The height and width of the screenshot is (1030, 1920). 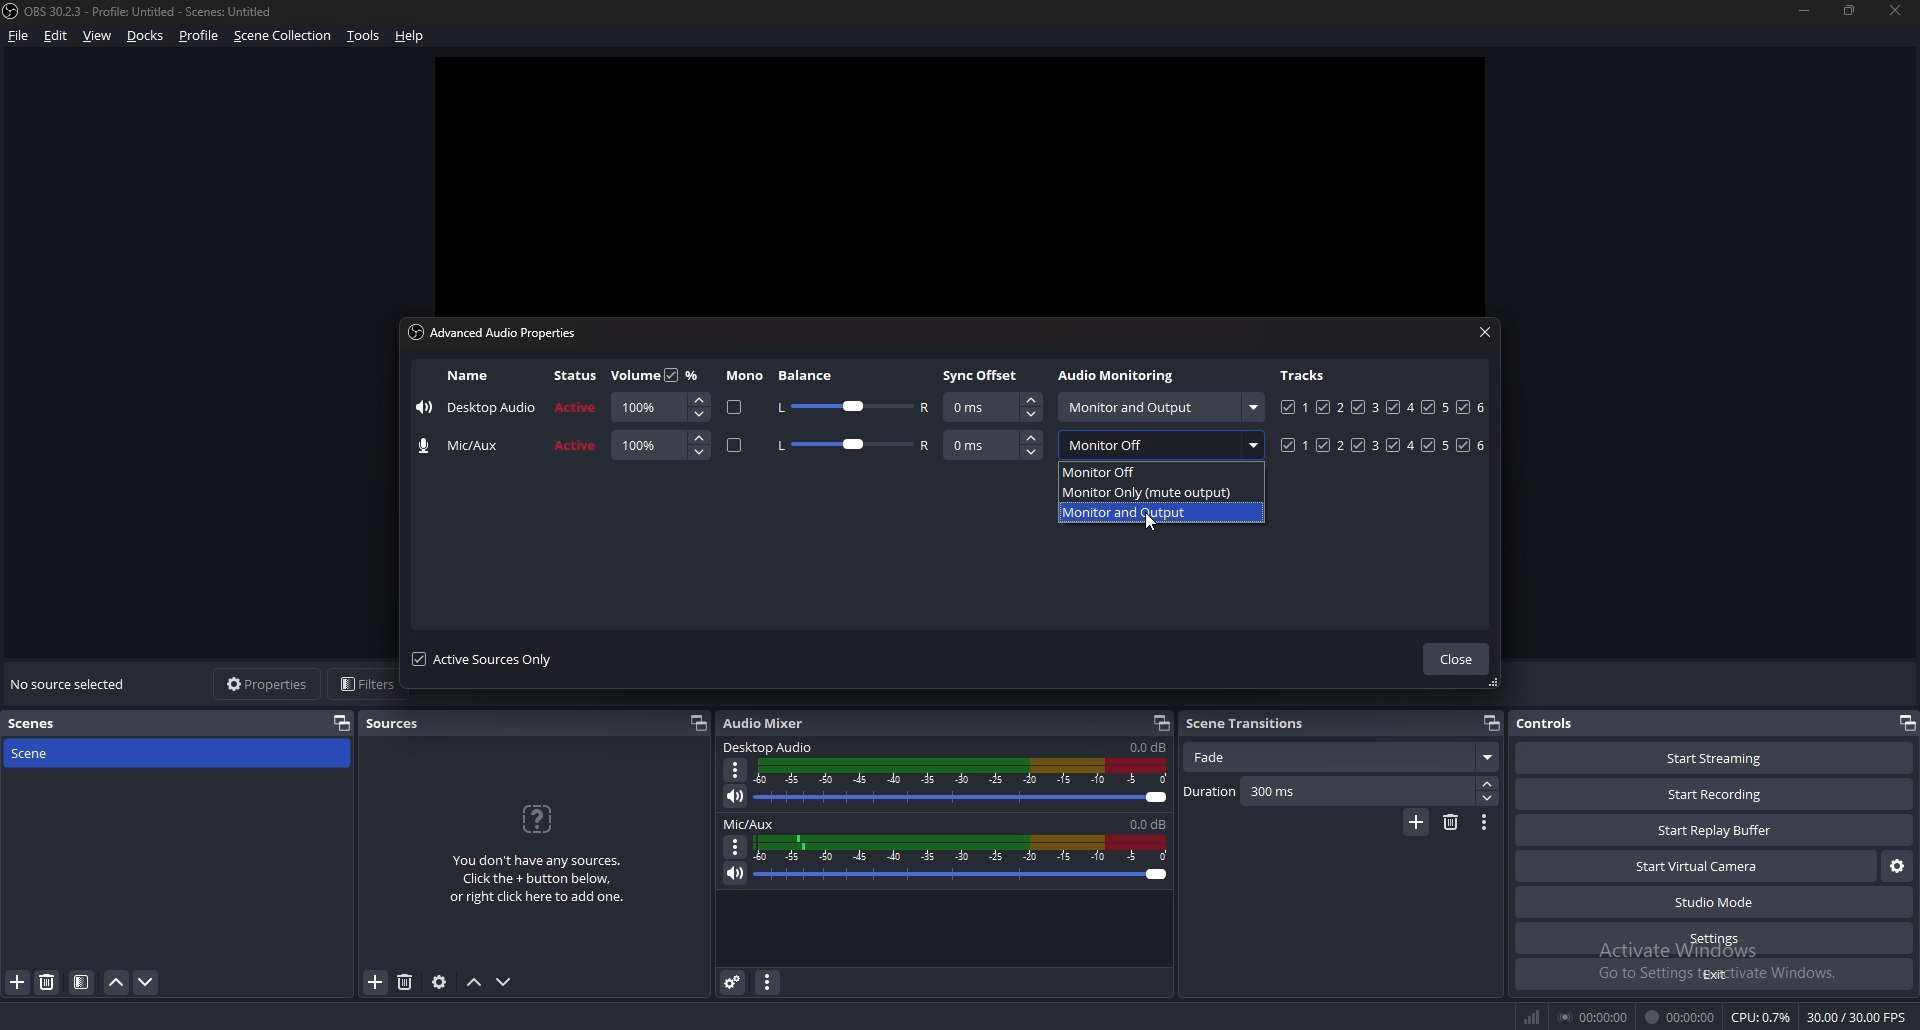 What do you see at coordinates (341, 723) in the screenshot?
I see `pop out` at bounding box center [341, 723].